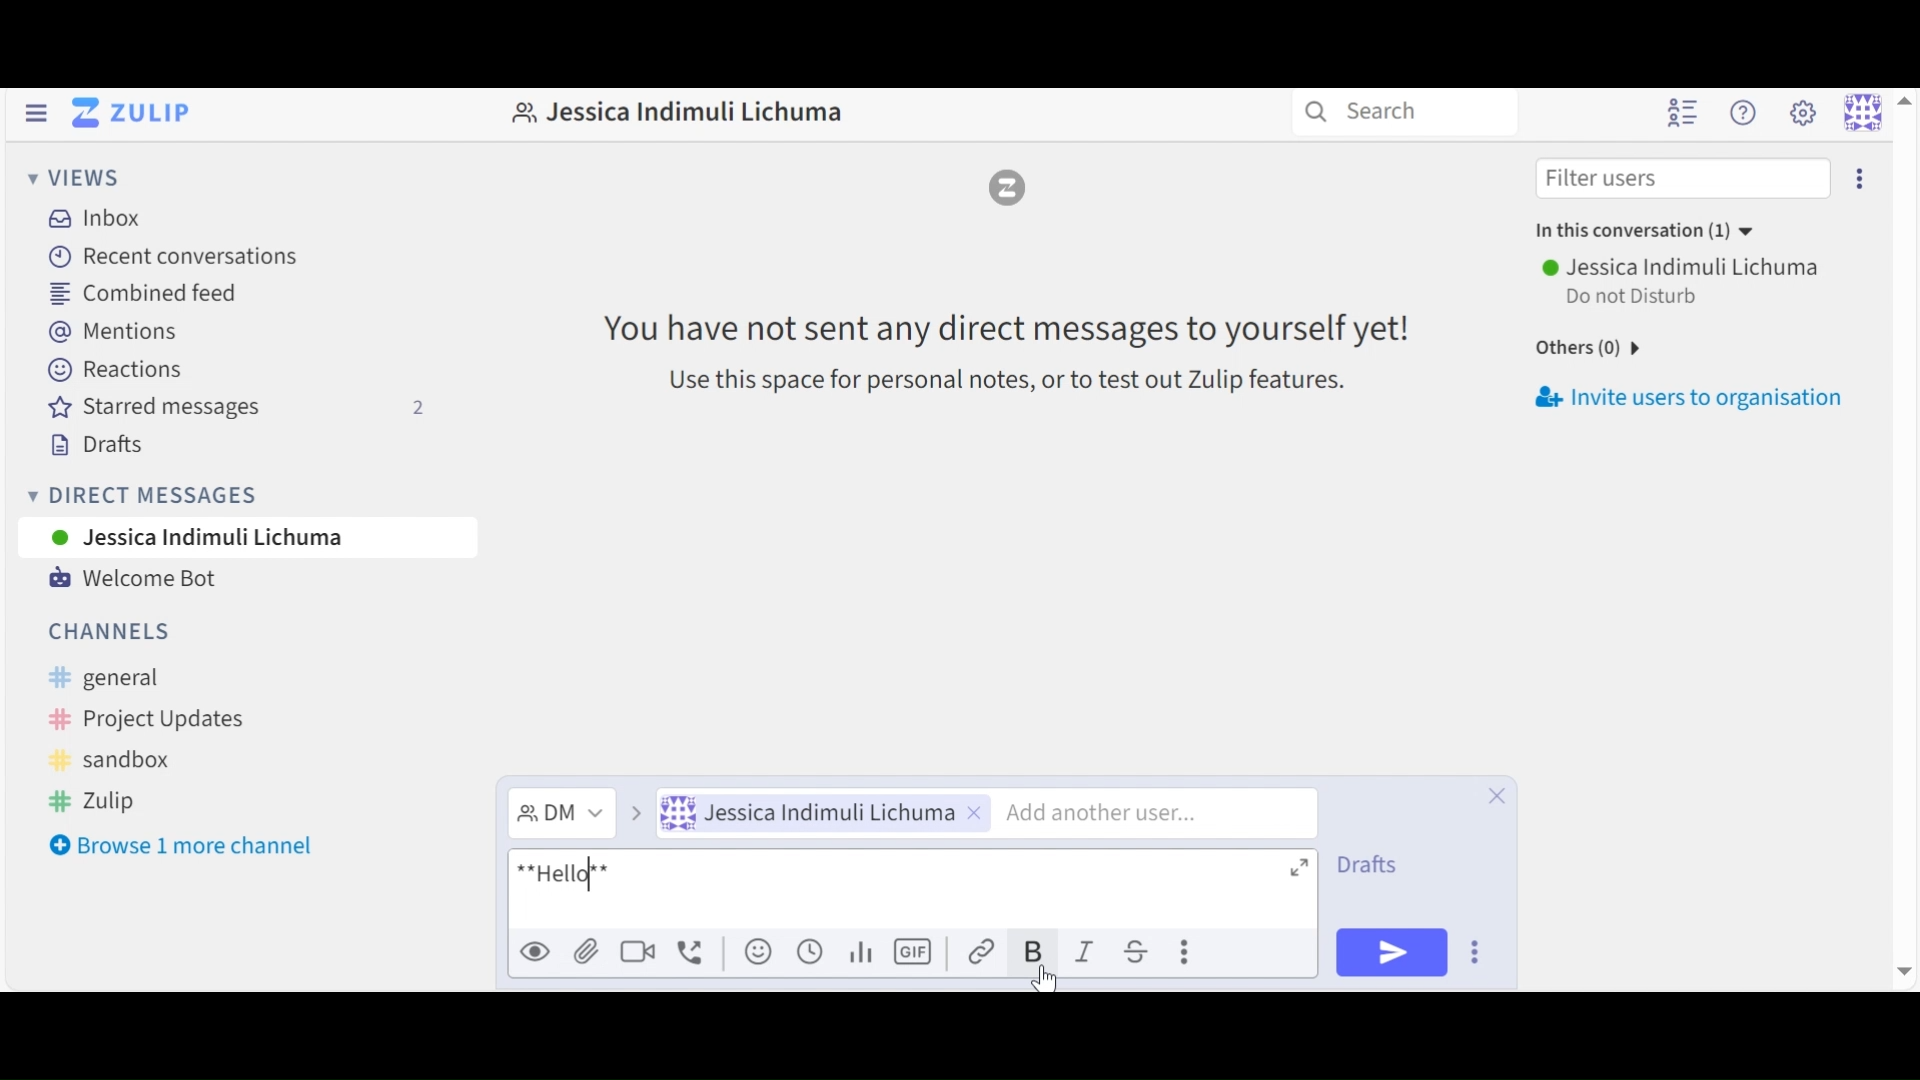 The image size is (1920, 1080). What do you see at coordinates (1143, 951) in the screenshot?
I see `Strikethrough` at bounding box center [1143, 951].